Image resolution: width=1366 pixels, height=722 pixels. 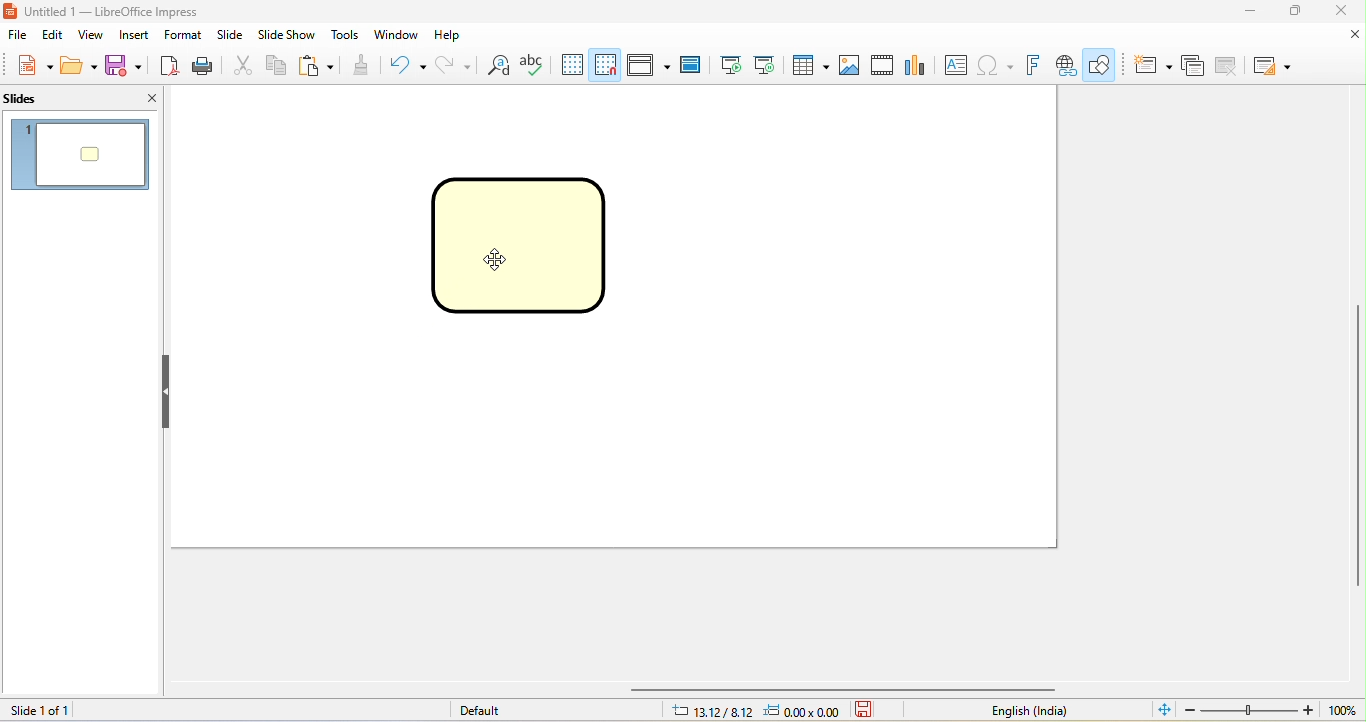 What do you see at coordinates (870, 711) in the screenshot?
I see `save the document` at bounding box center [870, 711].